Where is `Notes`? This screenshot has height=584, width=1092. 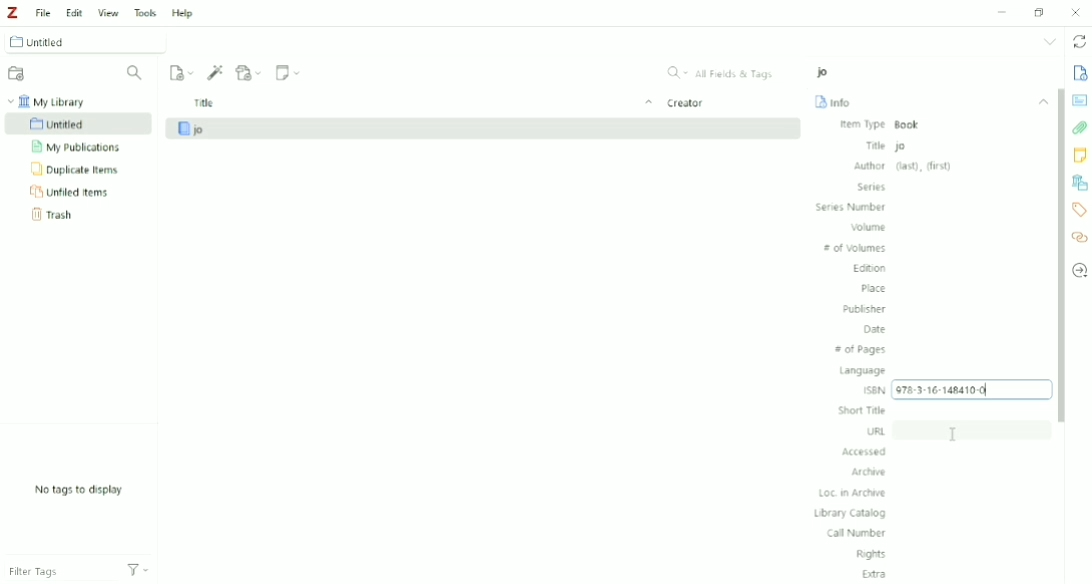
Notes is located at coordinates (1080, 156).